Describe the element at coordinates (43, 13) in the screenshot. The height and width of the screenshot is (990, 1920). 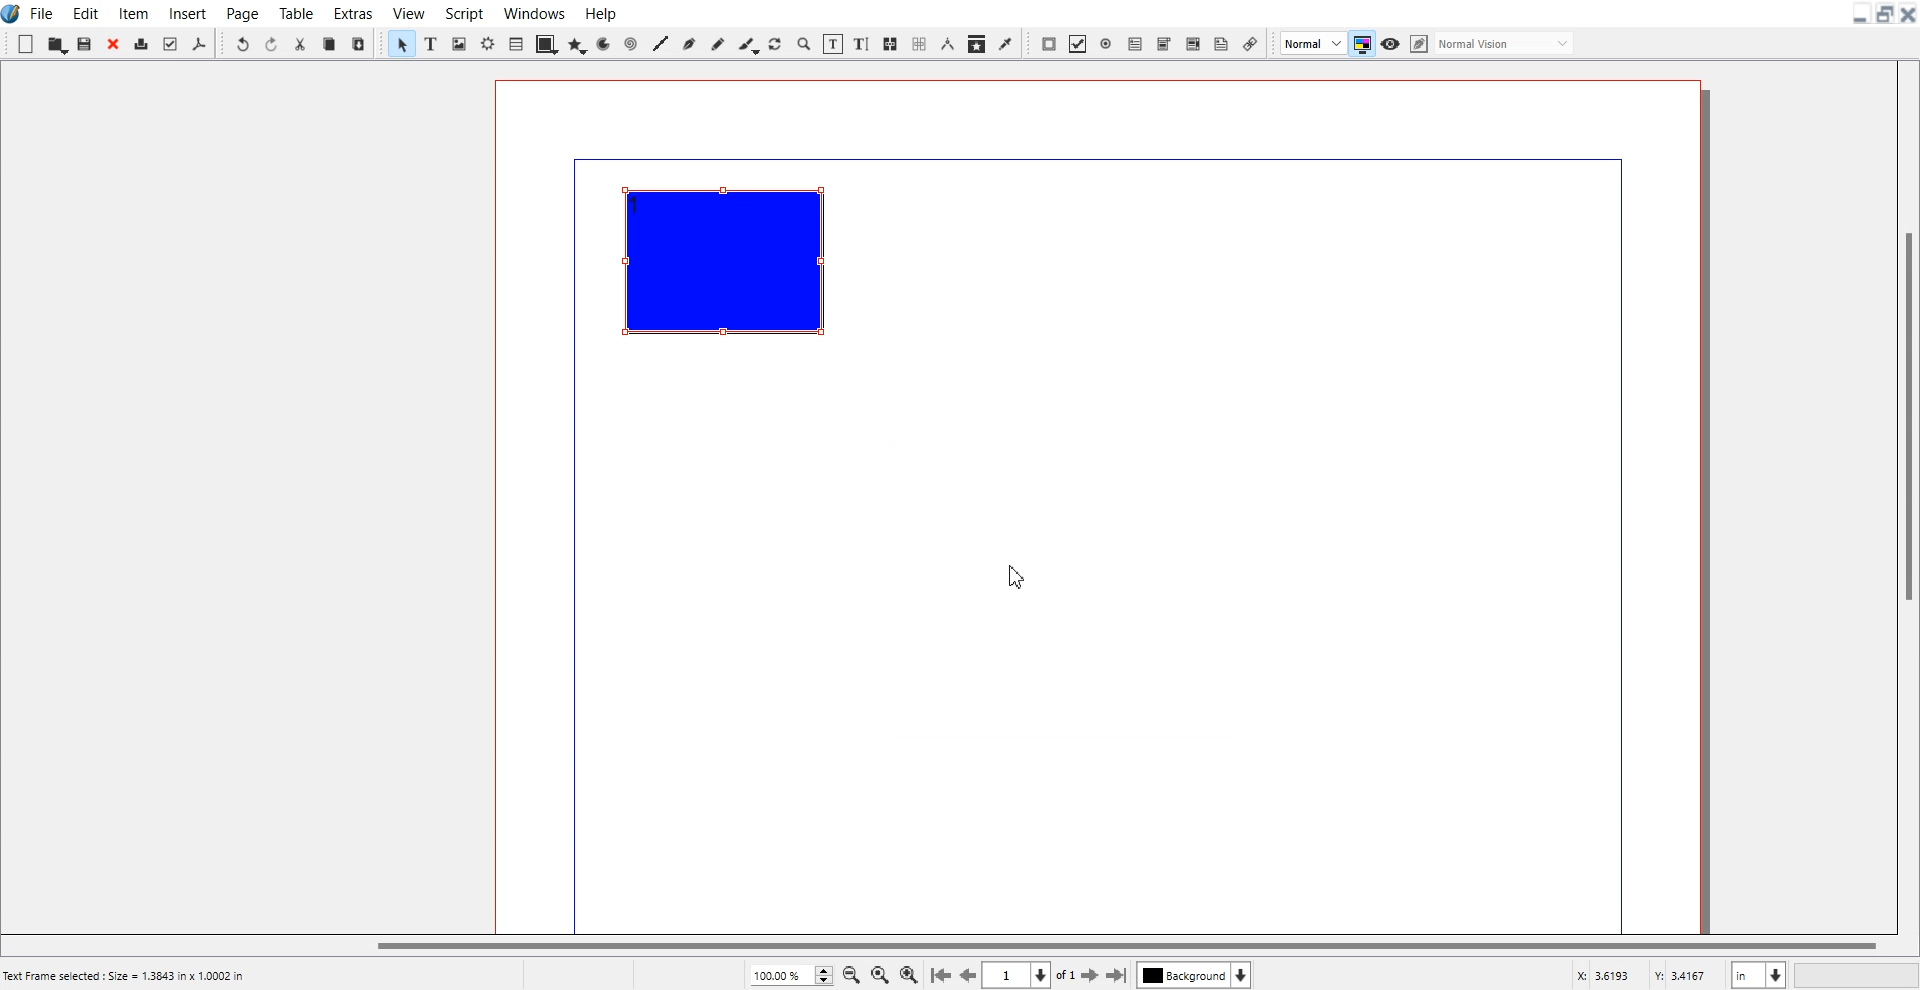
I see `File` at that location.